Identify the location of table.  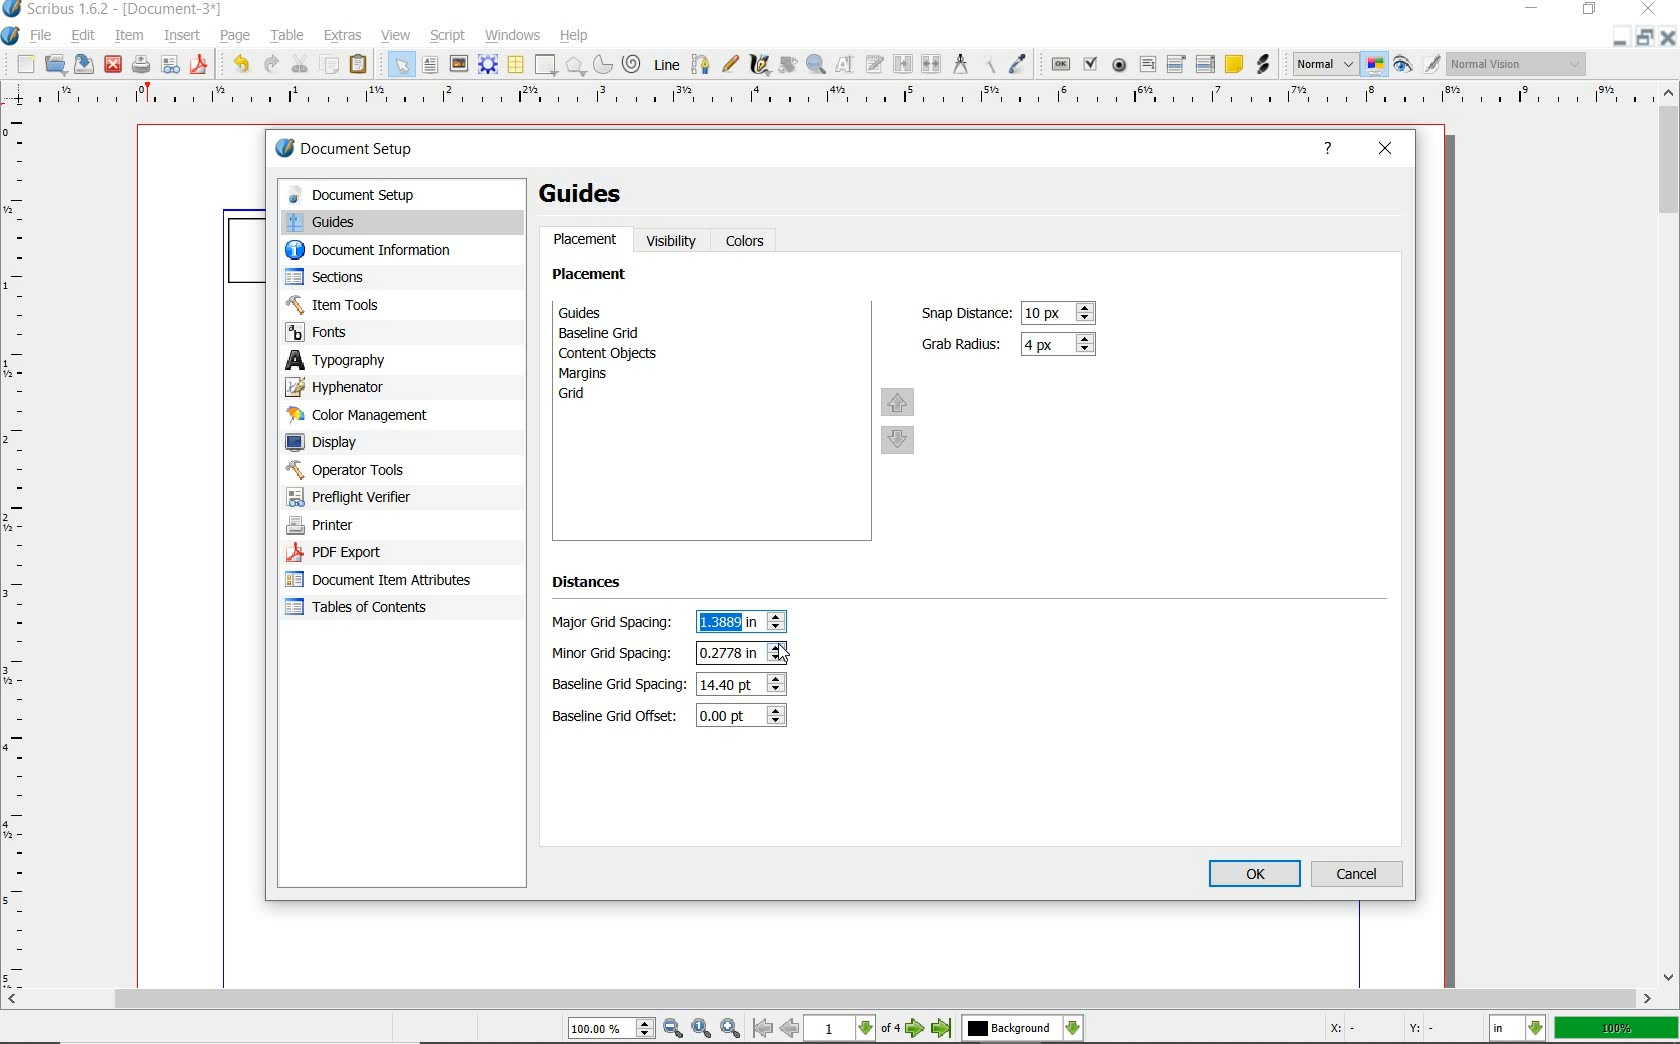
(516, 66).